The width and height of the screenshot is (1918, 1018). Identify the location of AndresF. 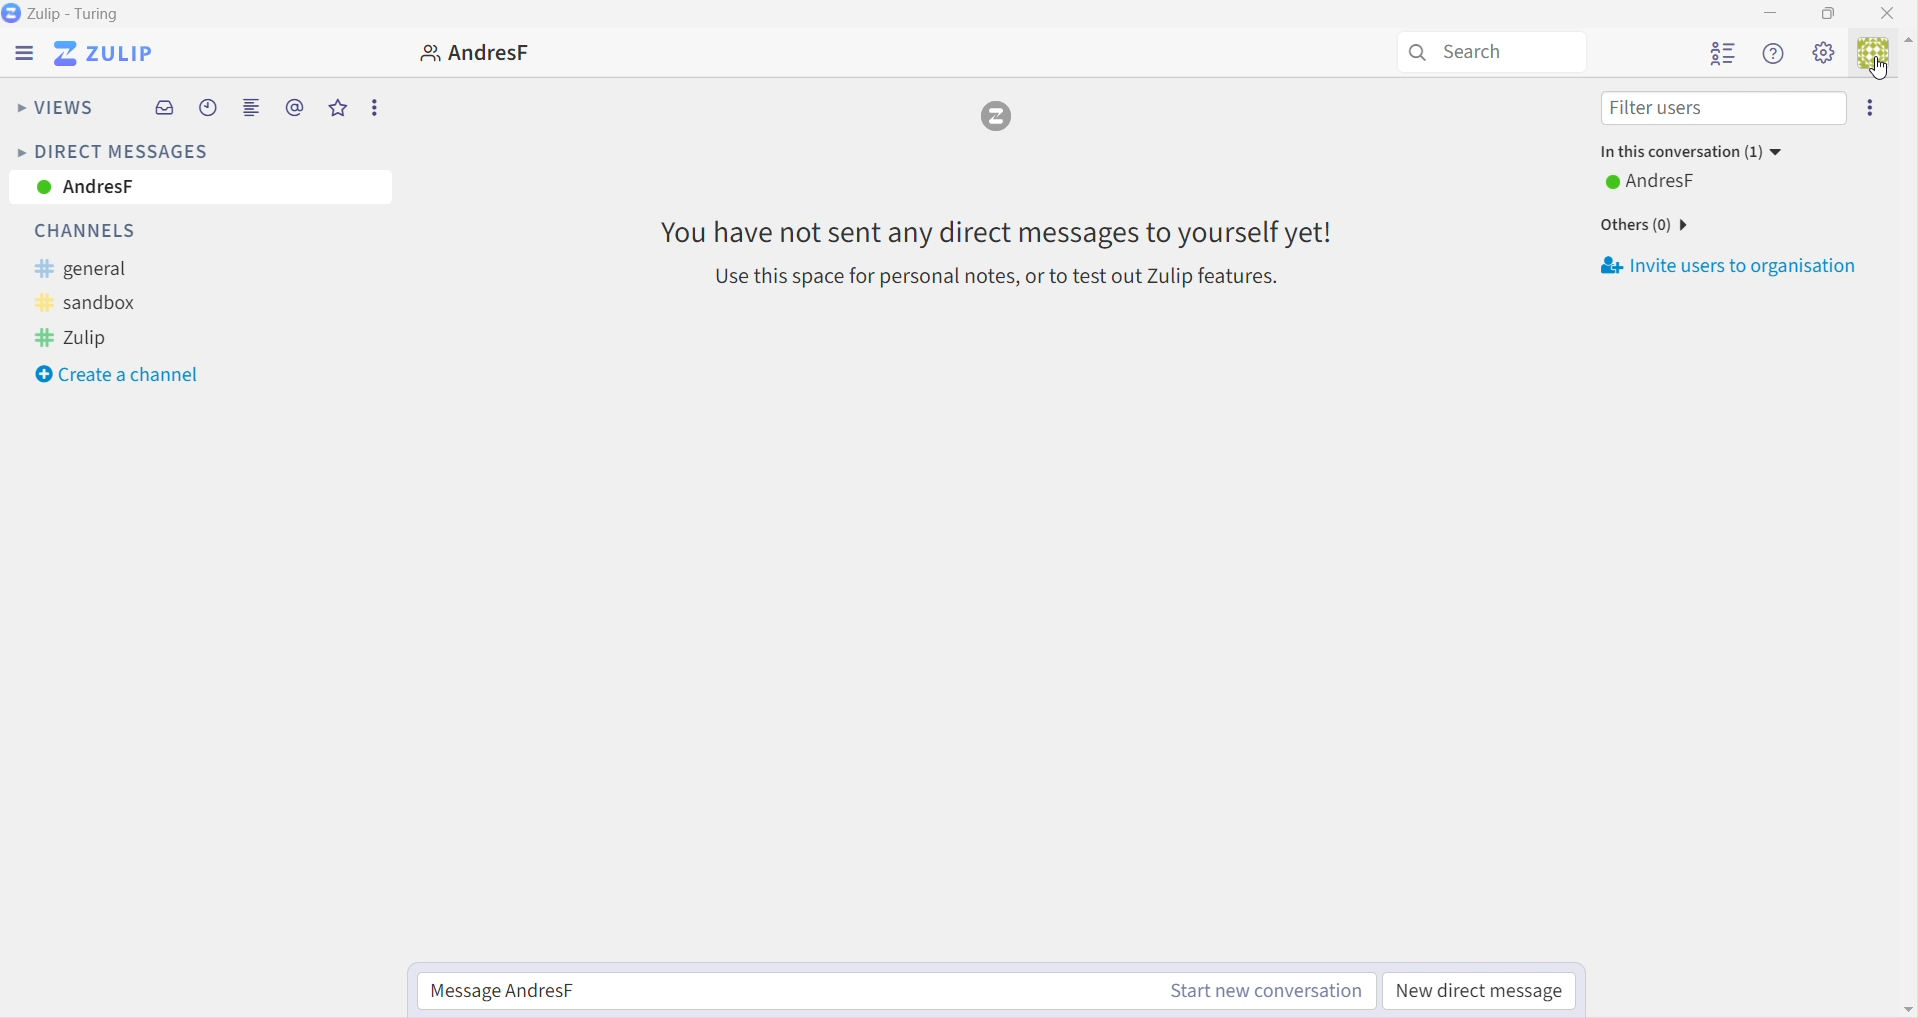
(1675, 180).